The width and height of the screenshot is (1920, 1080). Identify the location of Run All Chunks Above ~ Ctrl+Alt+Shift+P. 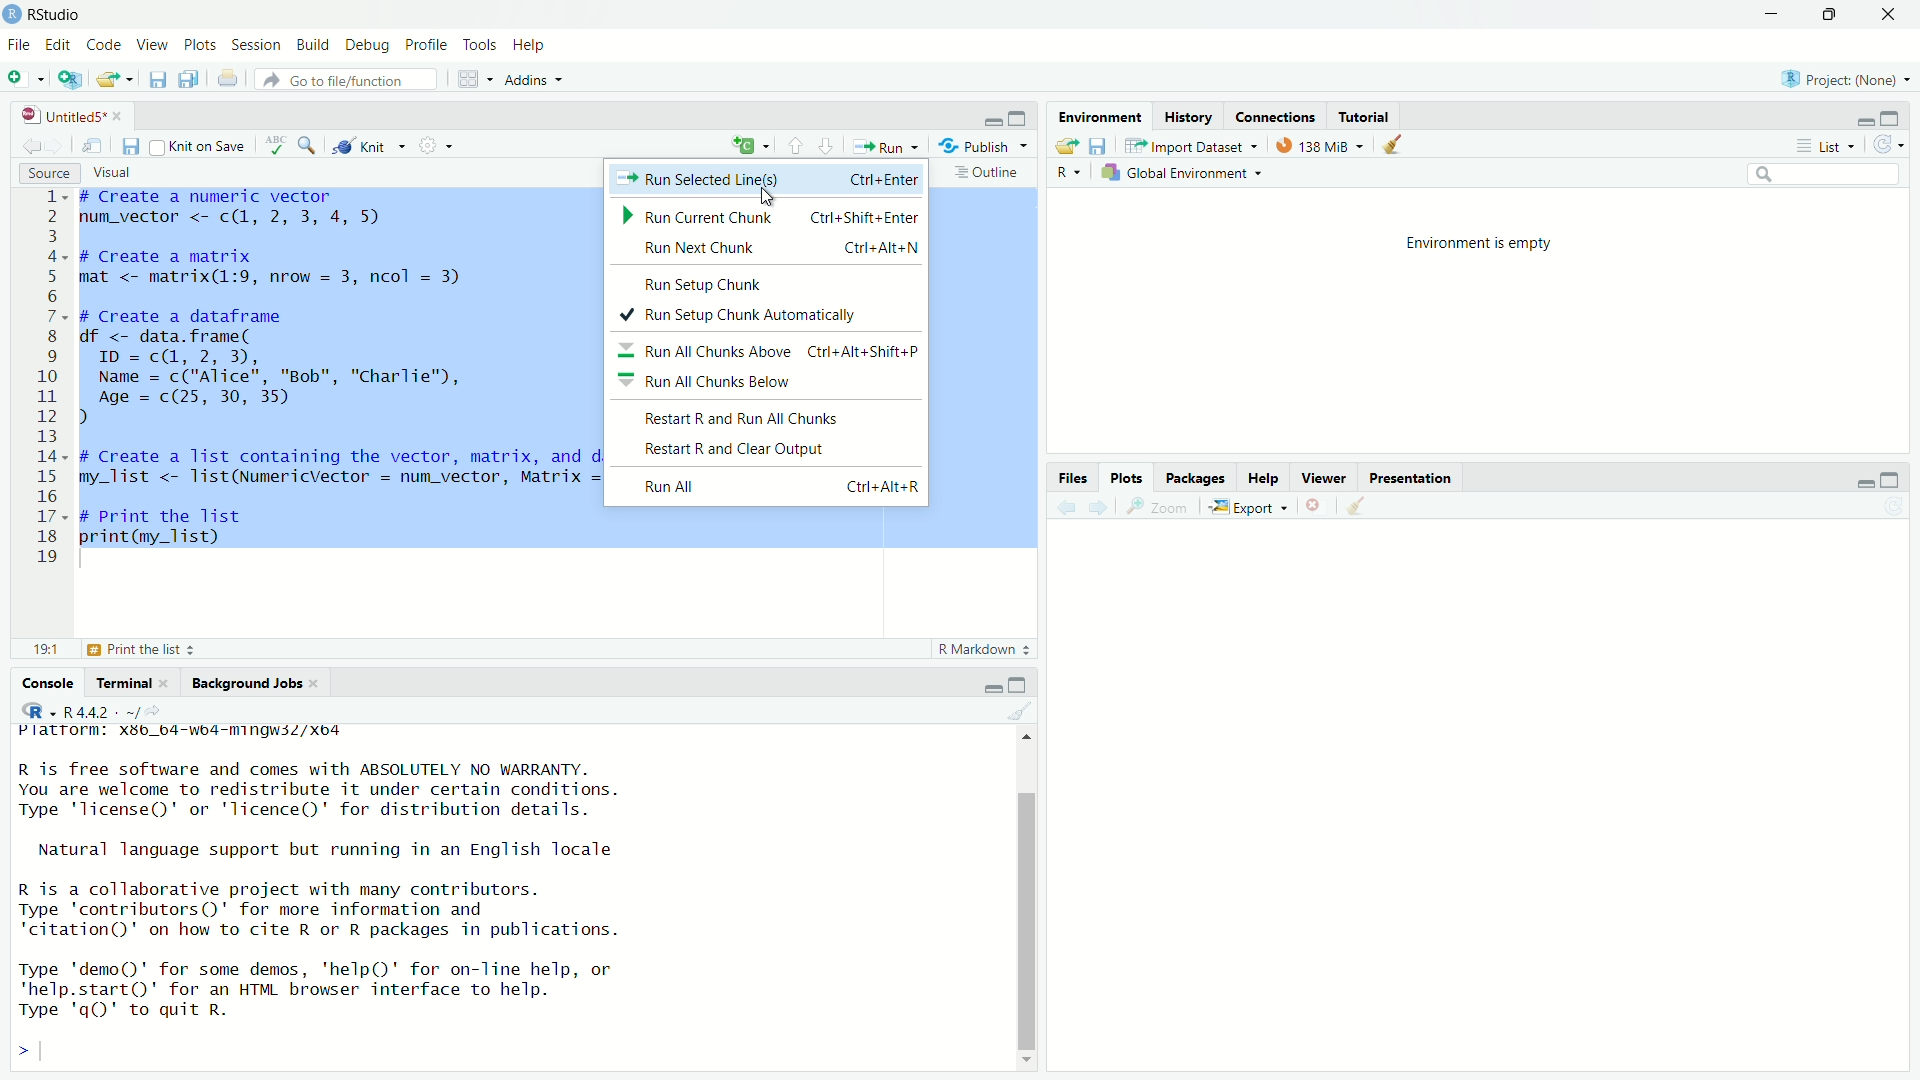
(770, 351).